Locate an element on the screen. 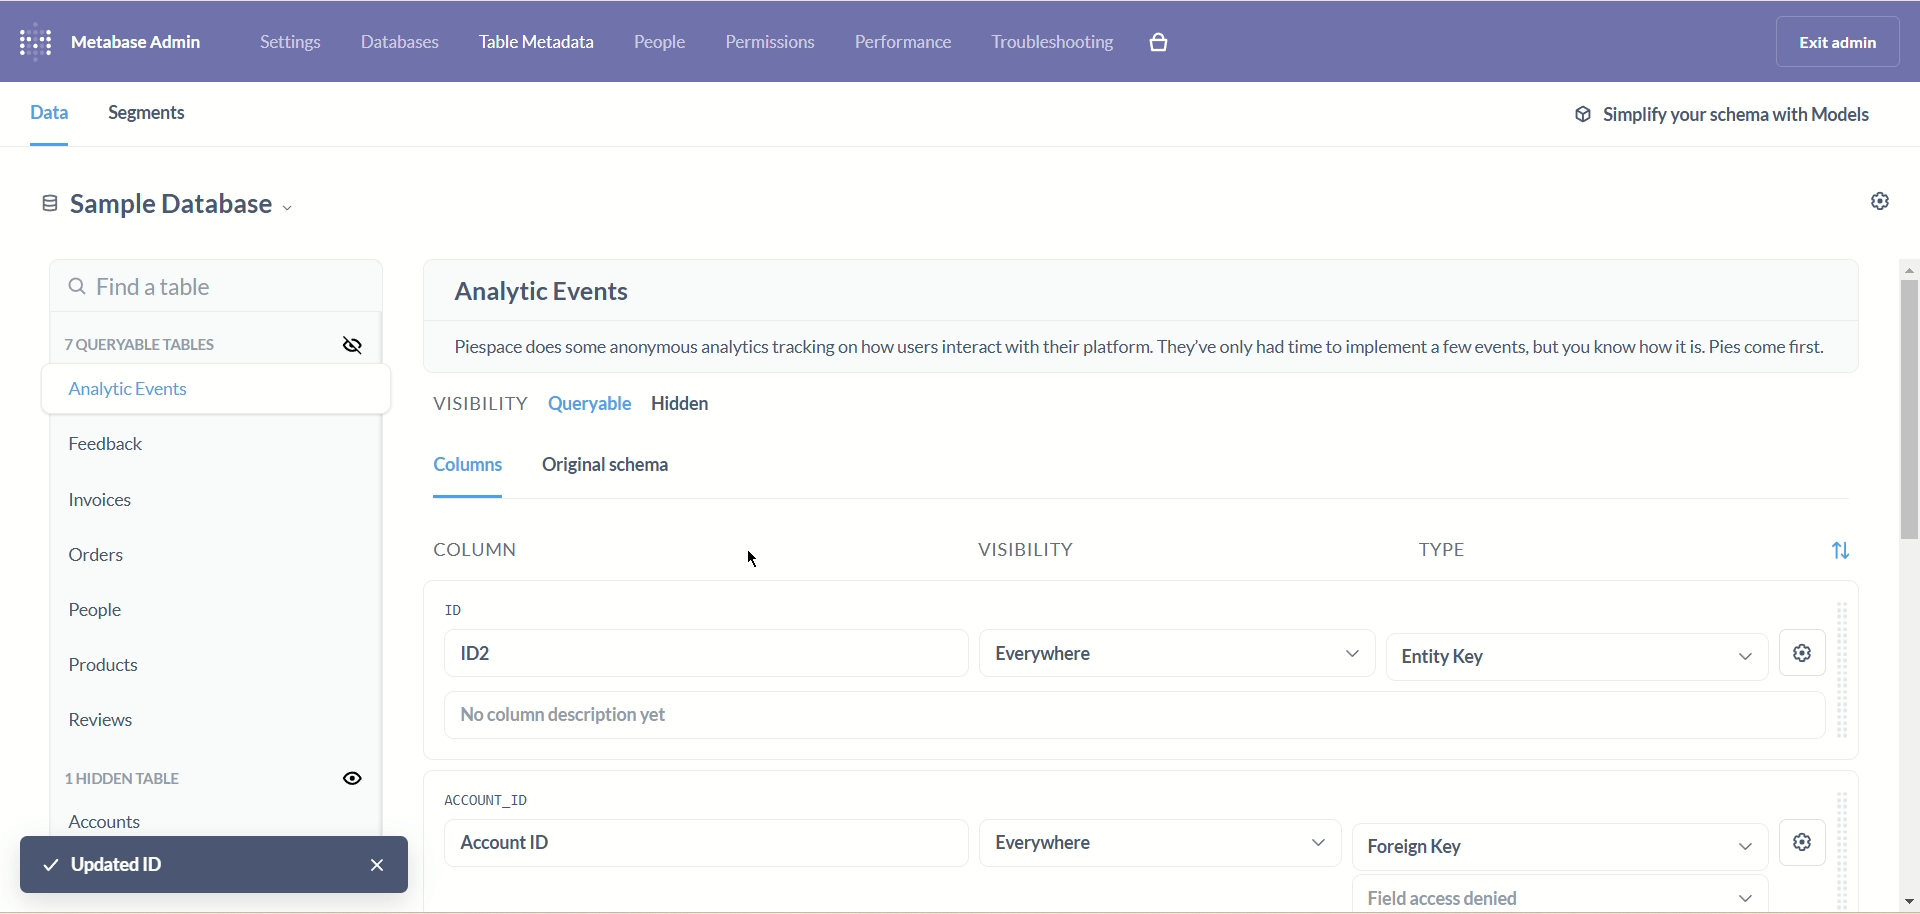 The height and width of the screenshot is (914, 1920). ID2 is located at coordinates (706, 653).